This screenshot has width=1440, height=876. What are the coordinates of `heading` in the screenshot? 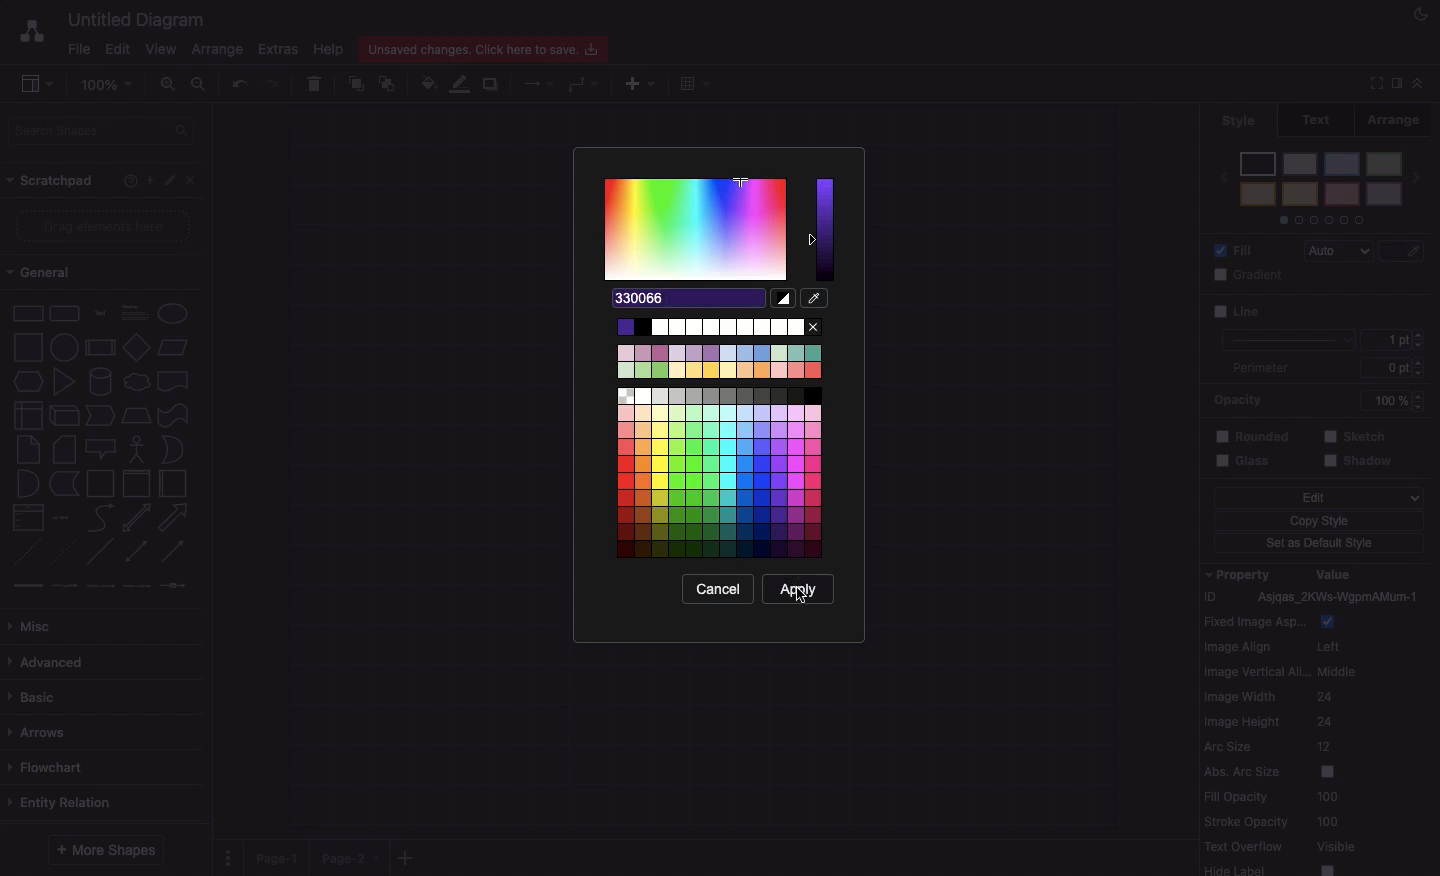 It's located at (134, 311).